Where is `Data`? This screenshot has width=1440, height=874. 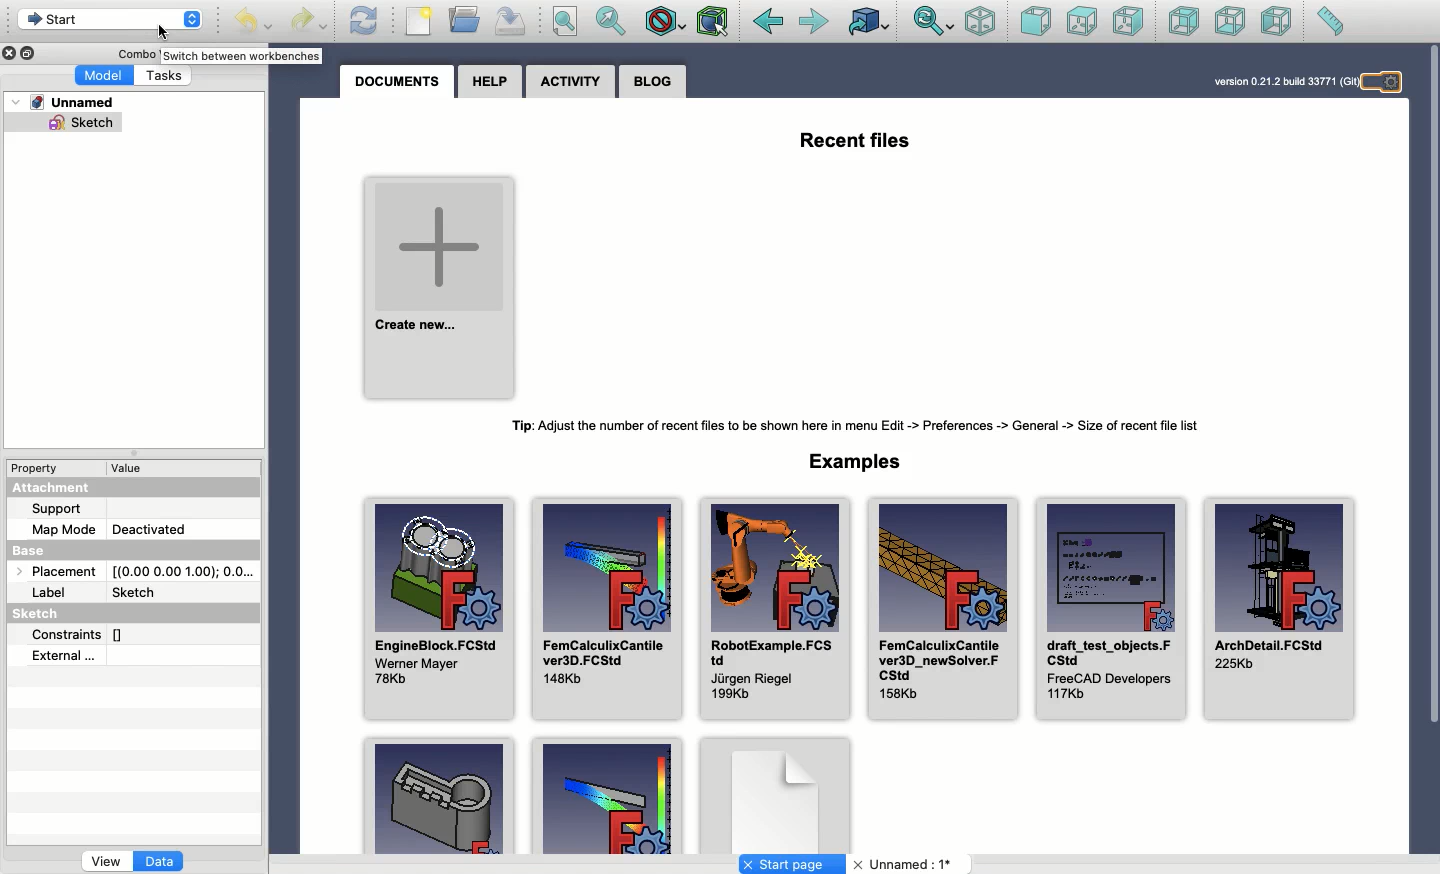 Data is located at coordinates (161, 863).